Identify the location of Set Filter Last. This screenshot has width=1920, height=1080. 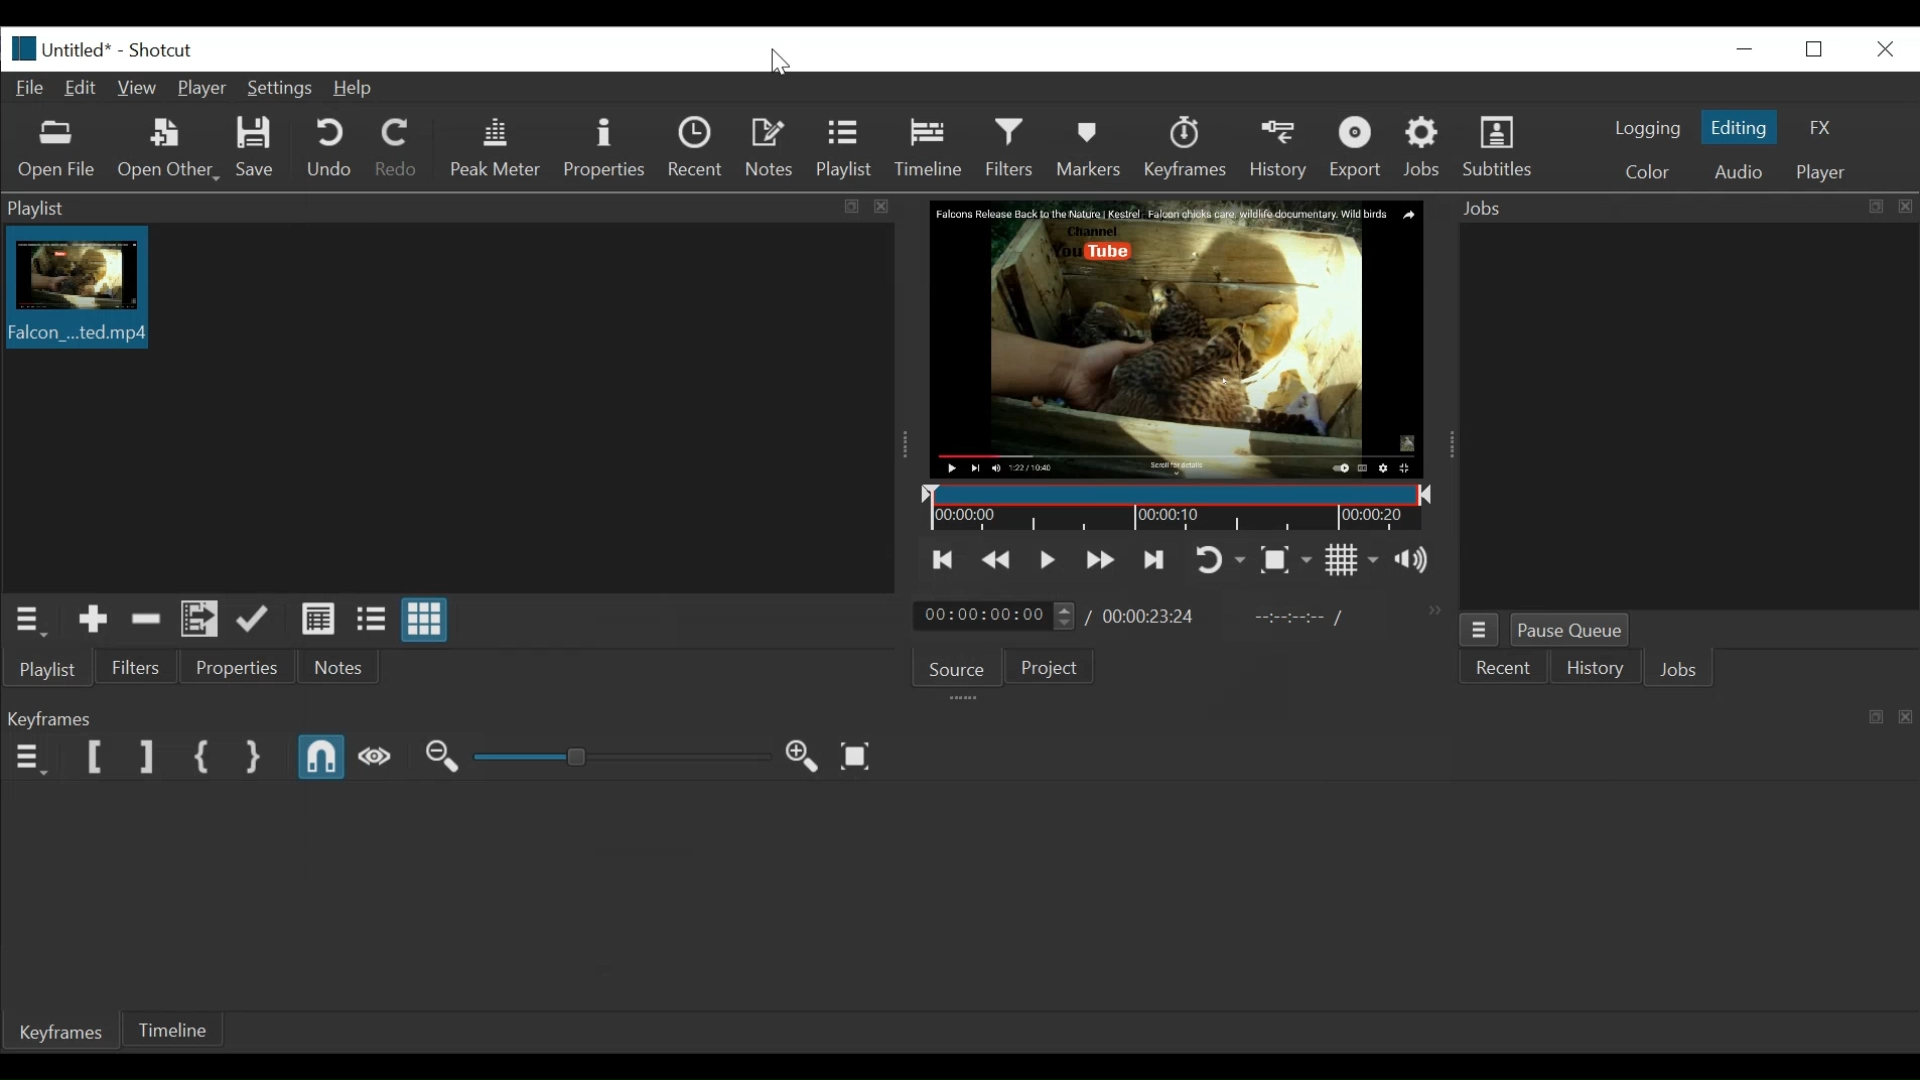
(146, 756).